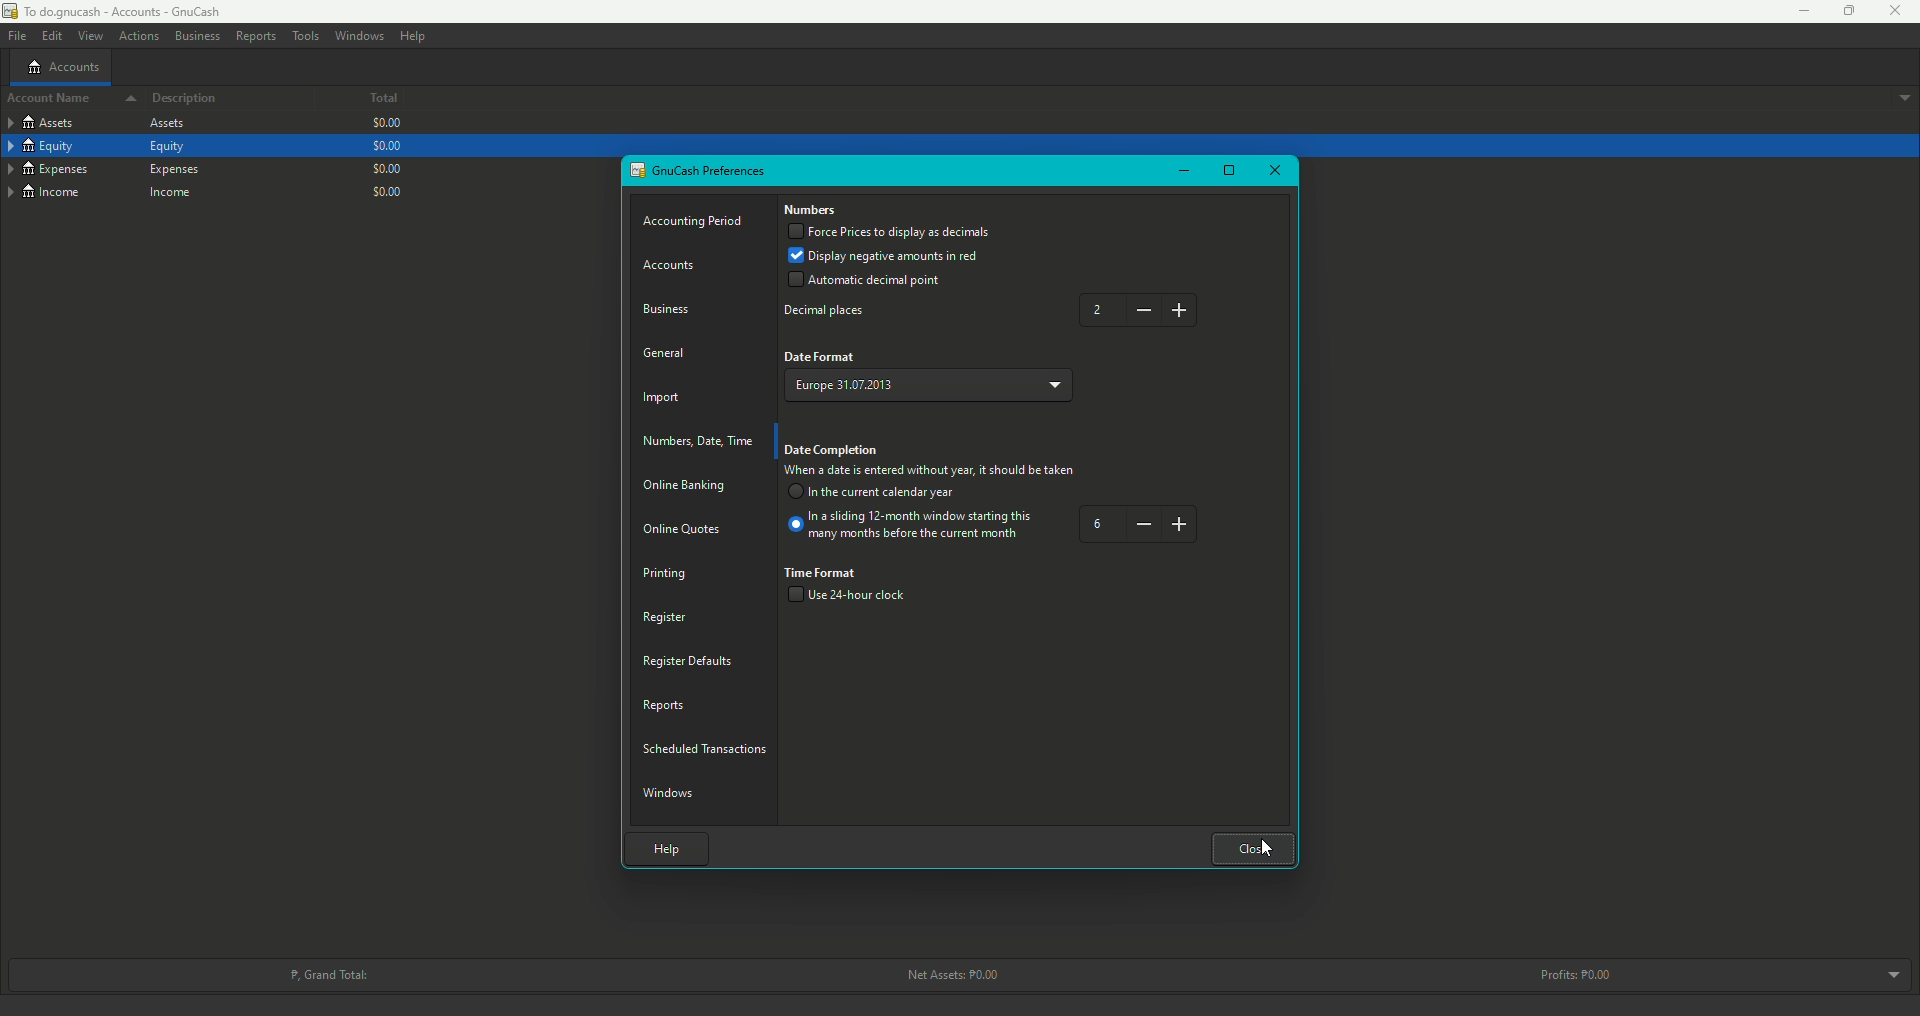  I want to click on Close, so click(1273, 171).